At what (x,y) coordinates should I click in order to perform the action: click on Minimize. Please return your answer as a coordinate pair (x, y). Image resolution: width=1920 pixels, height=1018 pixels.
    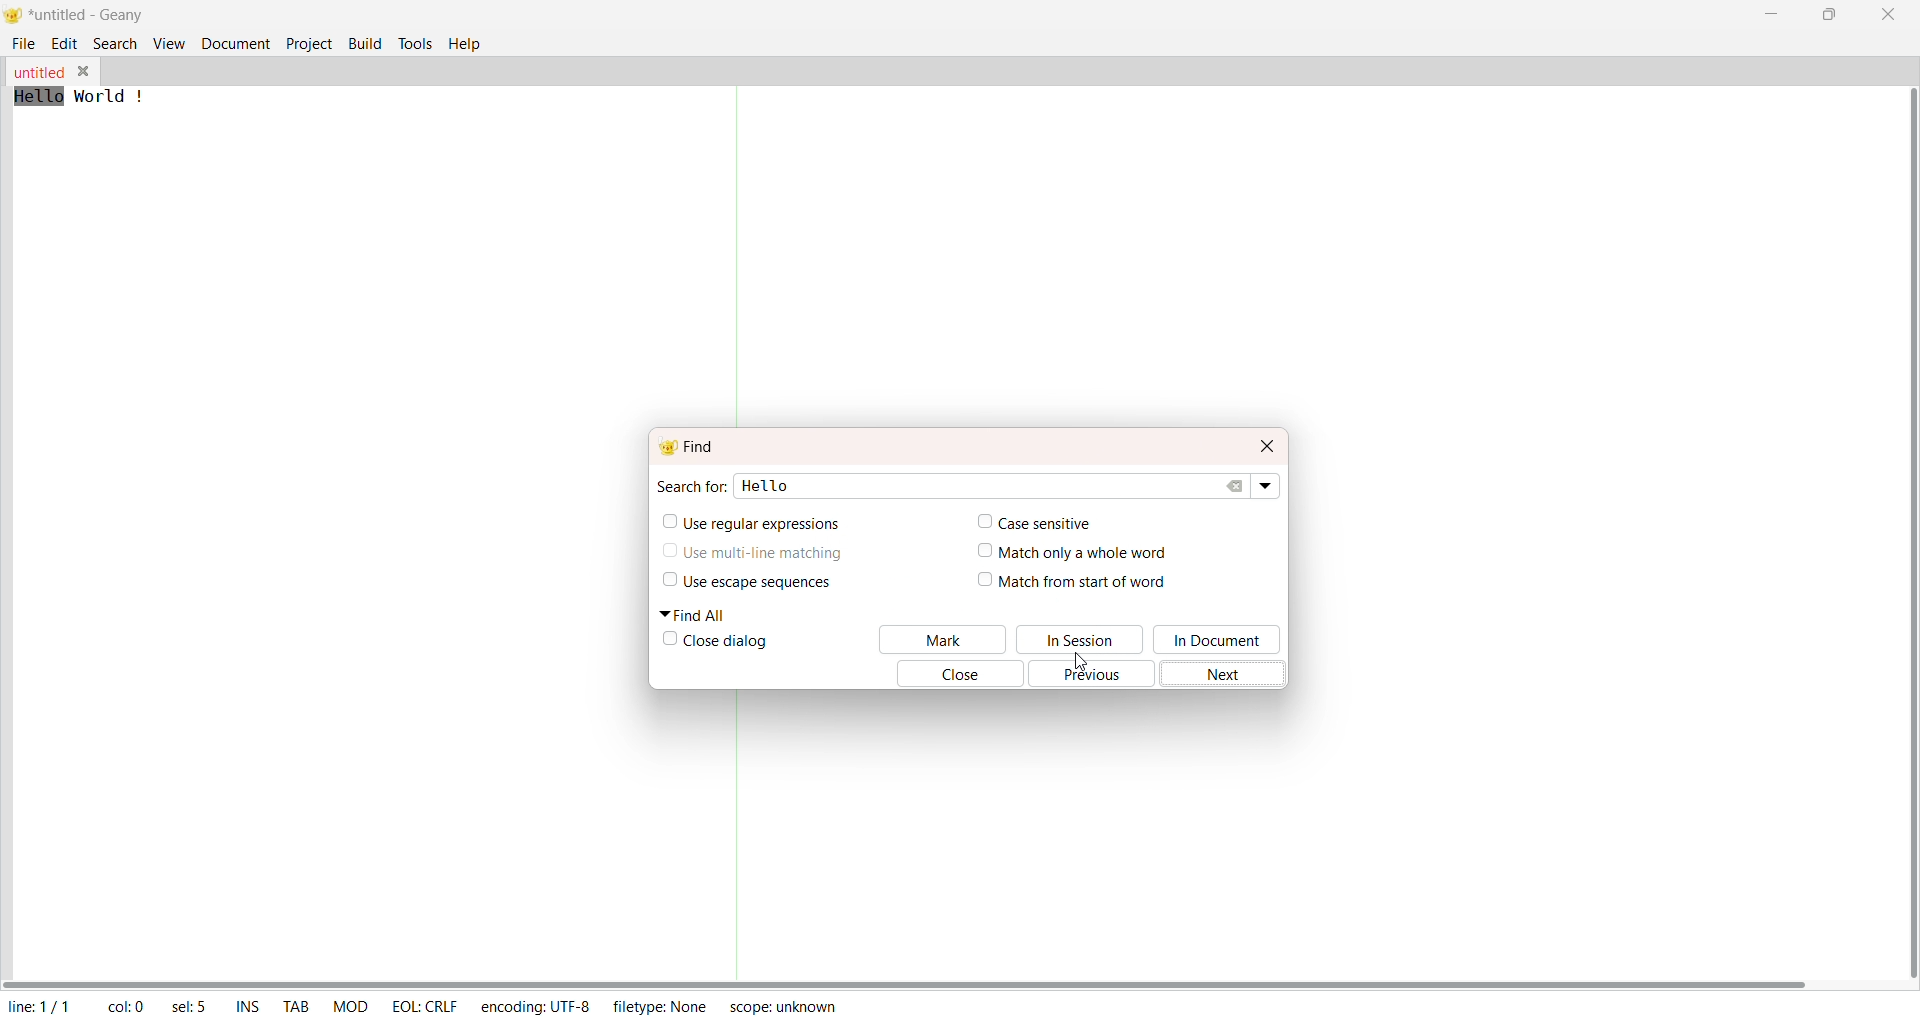
    Looking at the image, I should click on (1766, 15).